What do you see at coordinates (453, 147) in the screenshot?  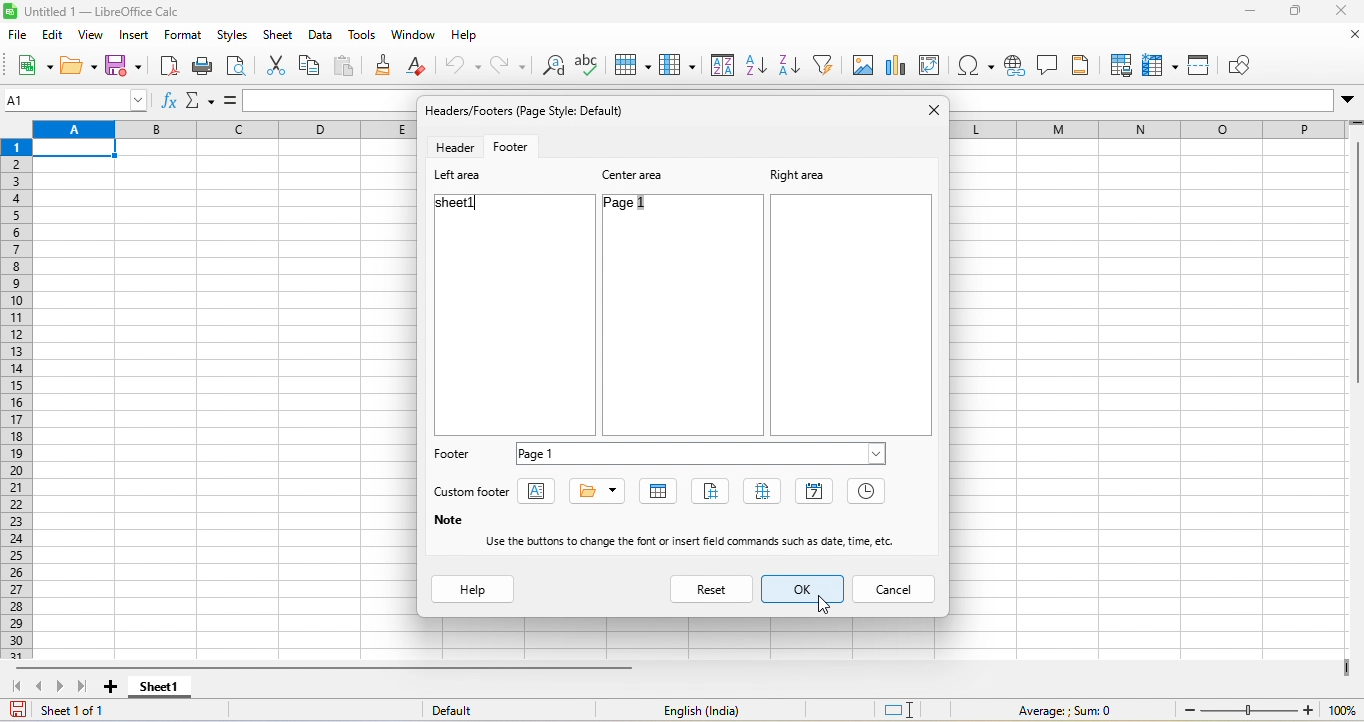 I see `header` at bounding box center [453, 147].